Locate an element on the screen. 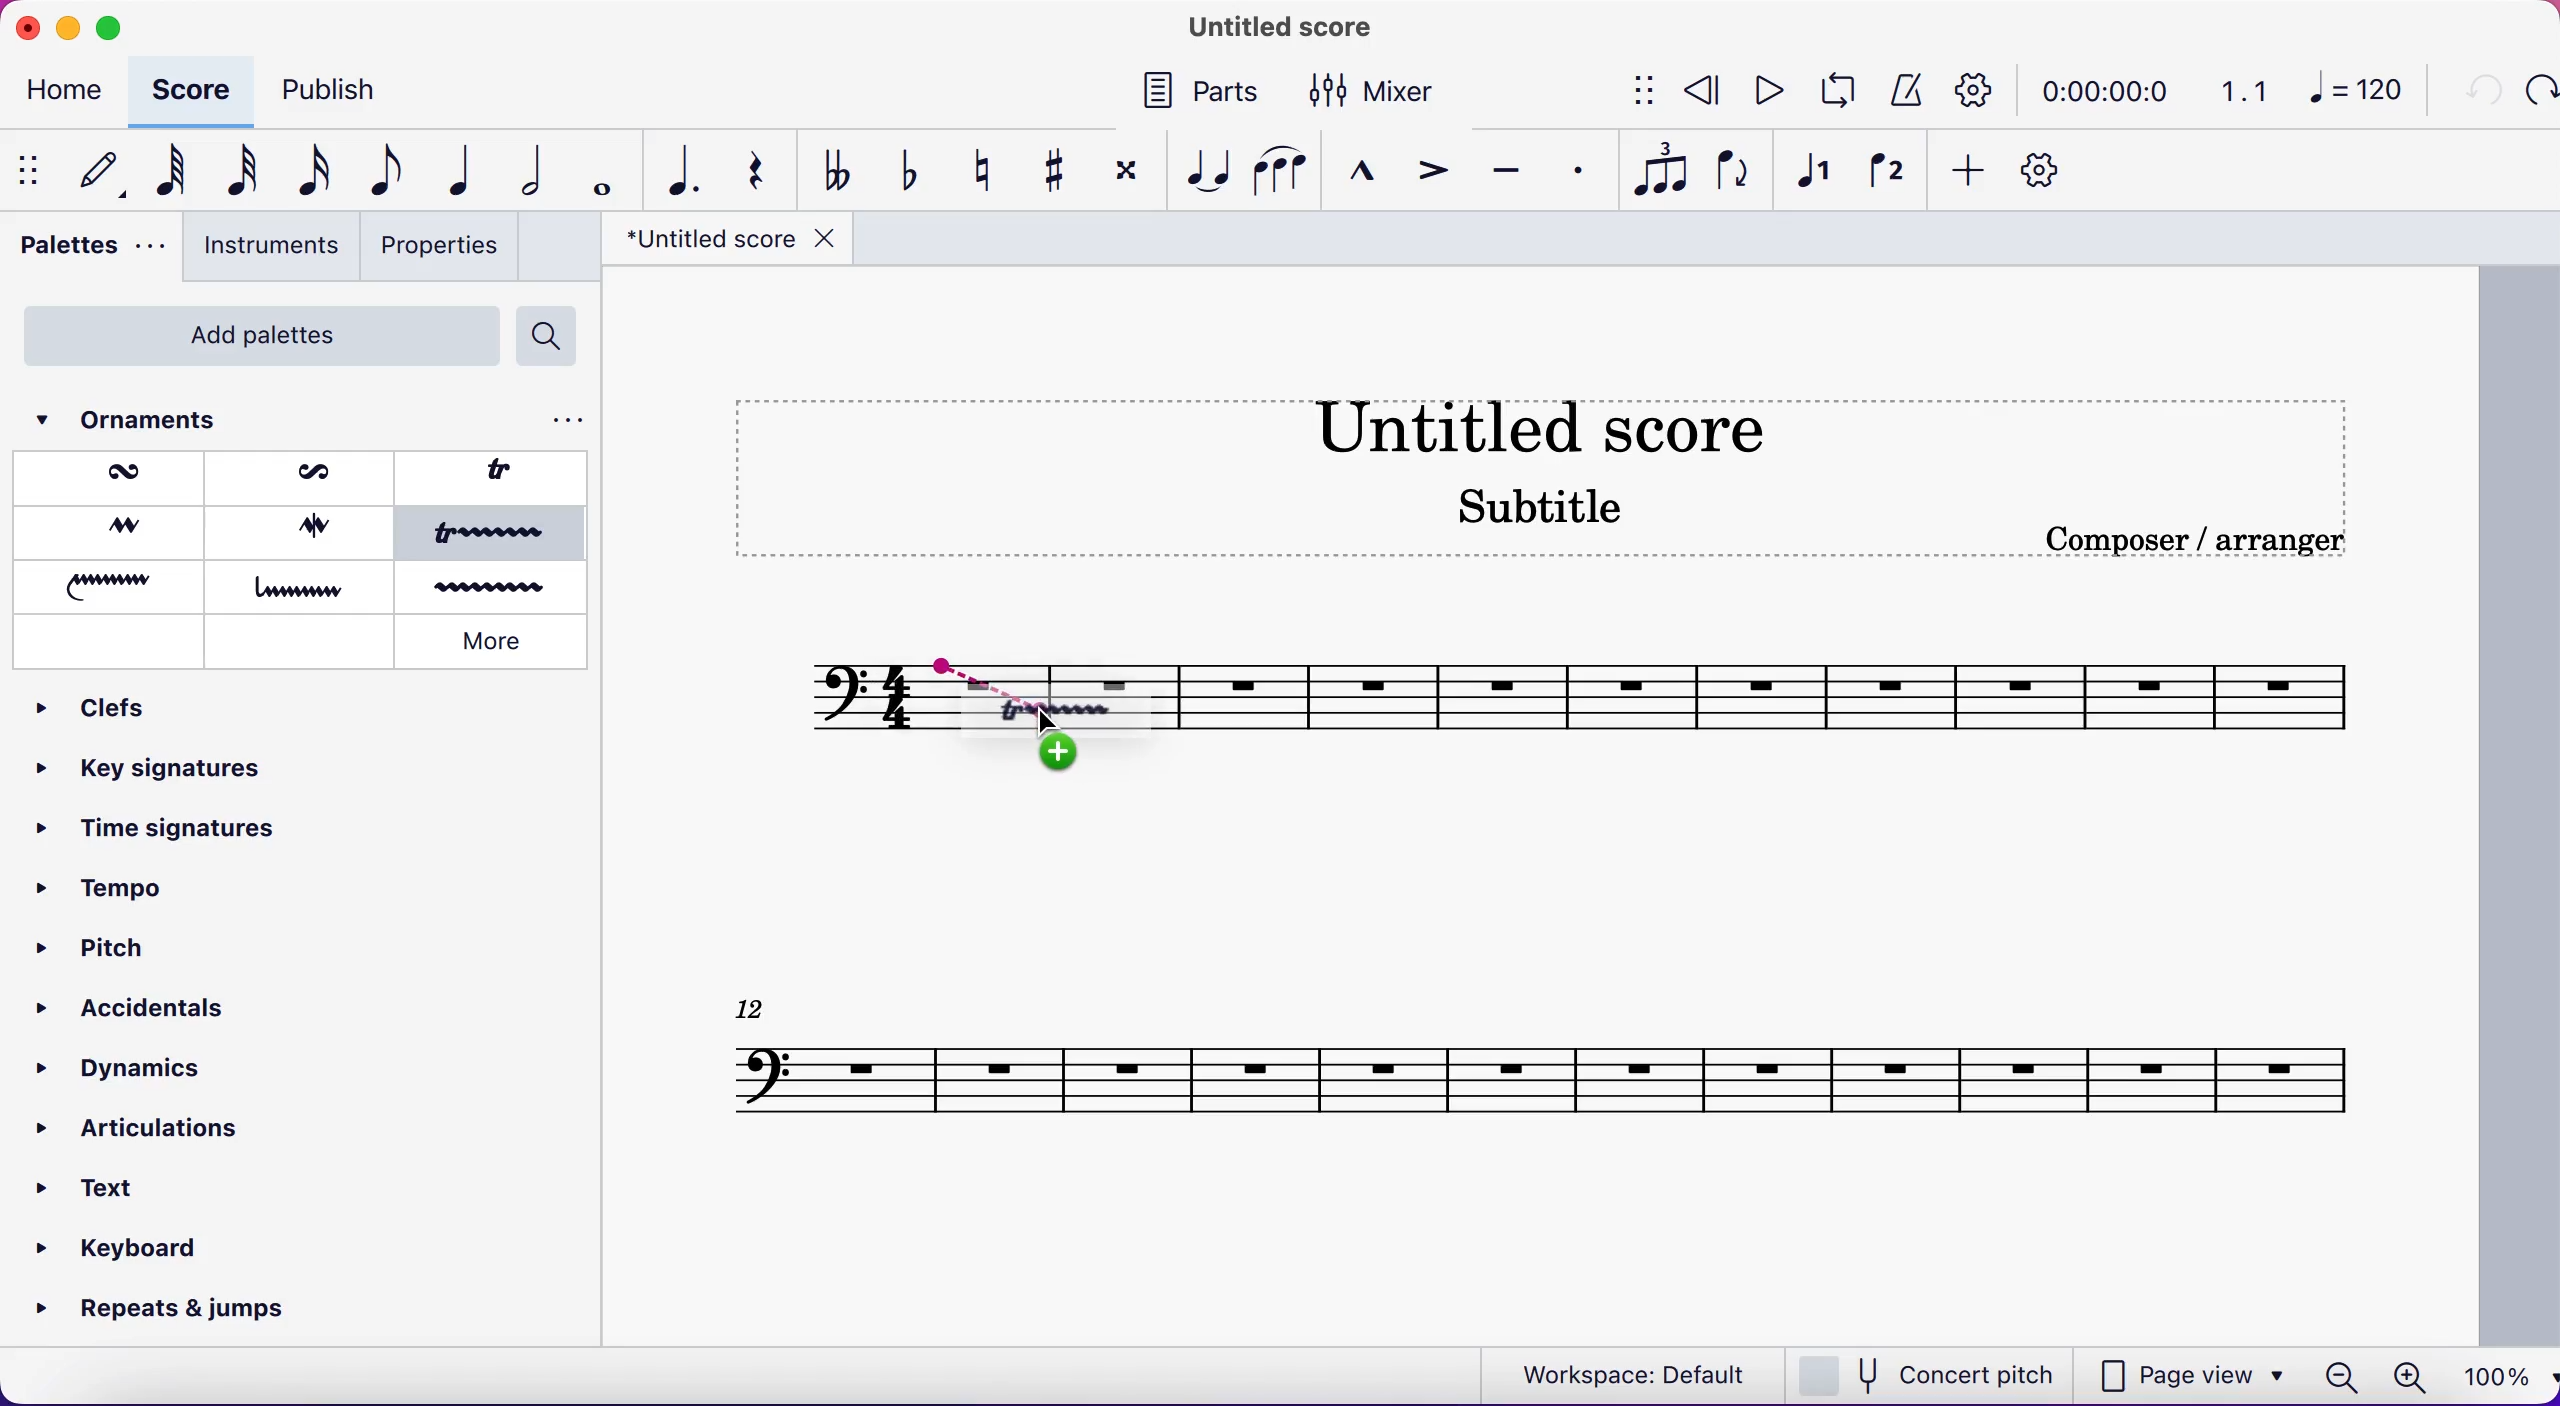 The height and width of the screenshot is (1406, 2560). toggle double flat is located at coordinates (837, 169).